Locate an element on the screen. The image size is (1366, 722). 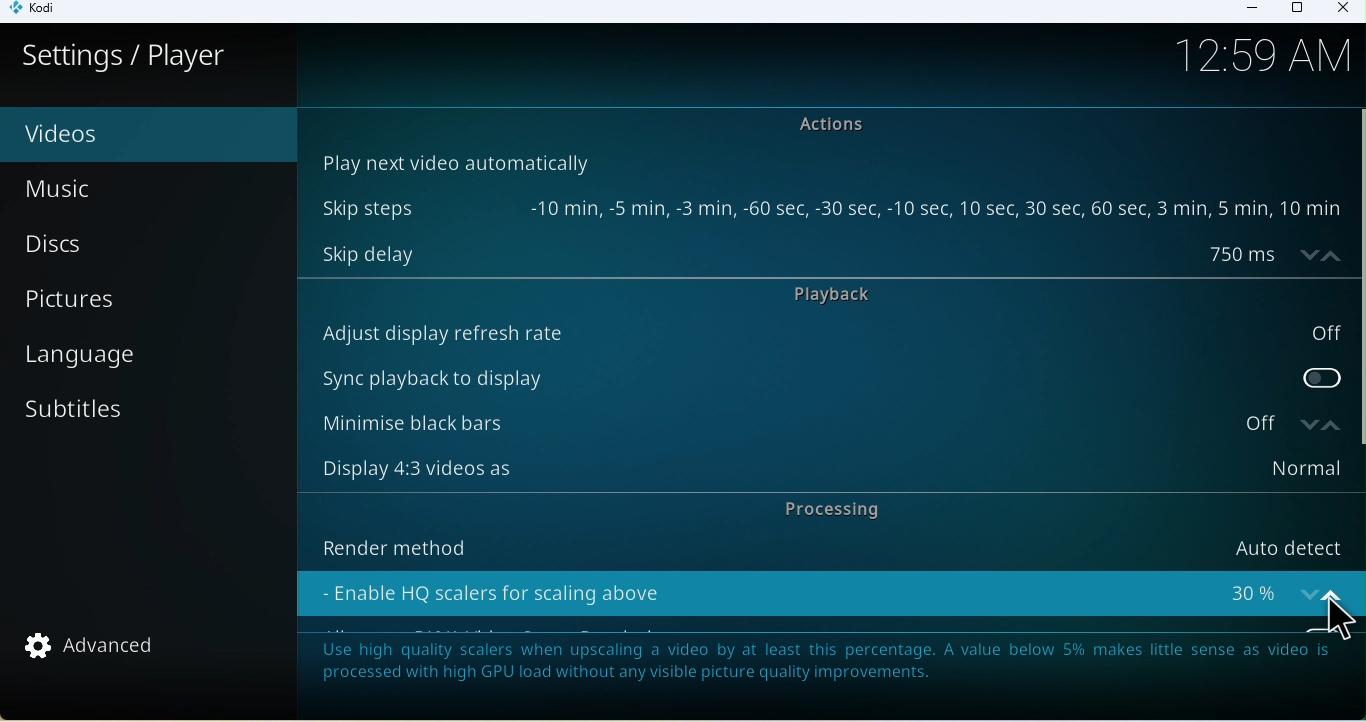
Playback is located at coordinates (849, 296).